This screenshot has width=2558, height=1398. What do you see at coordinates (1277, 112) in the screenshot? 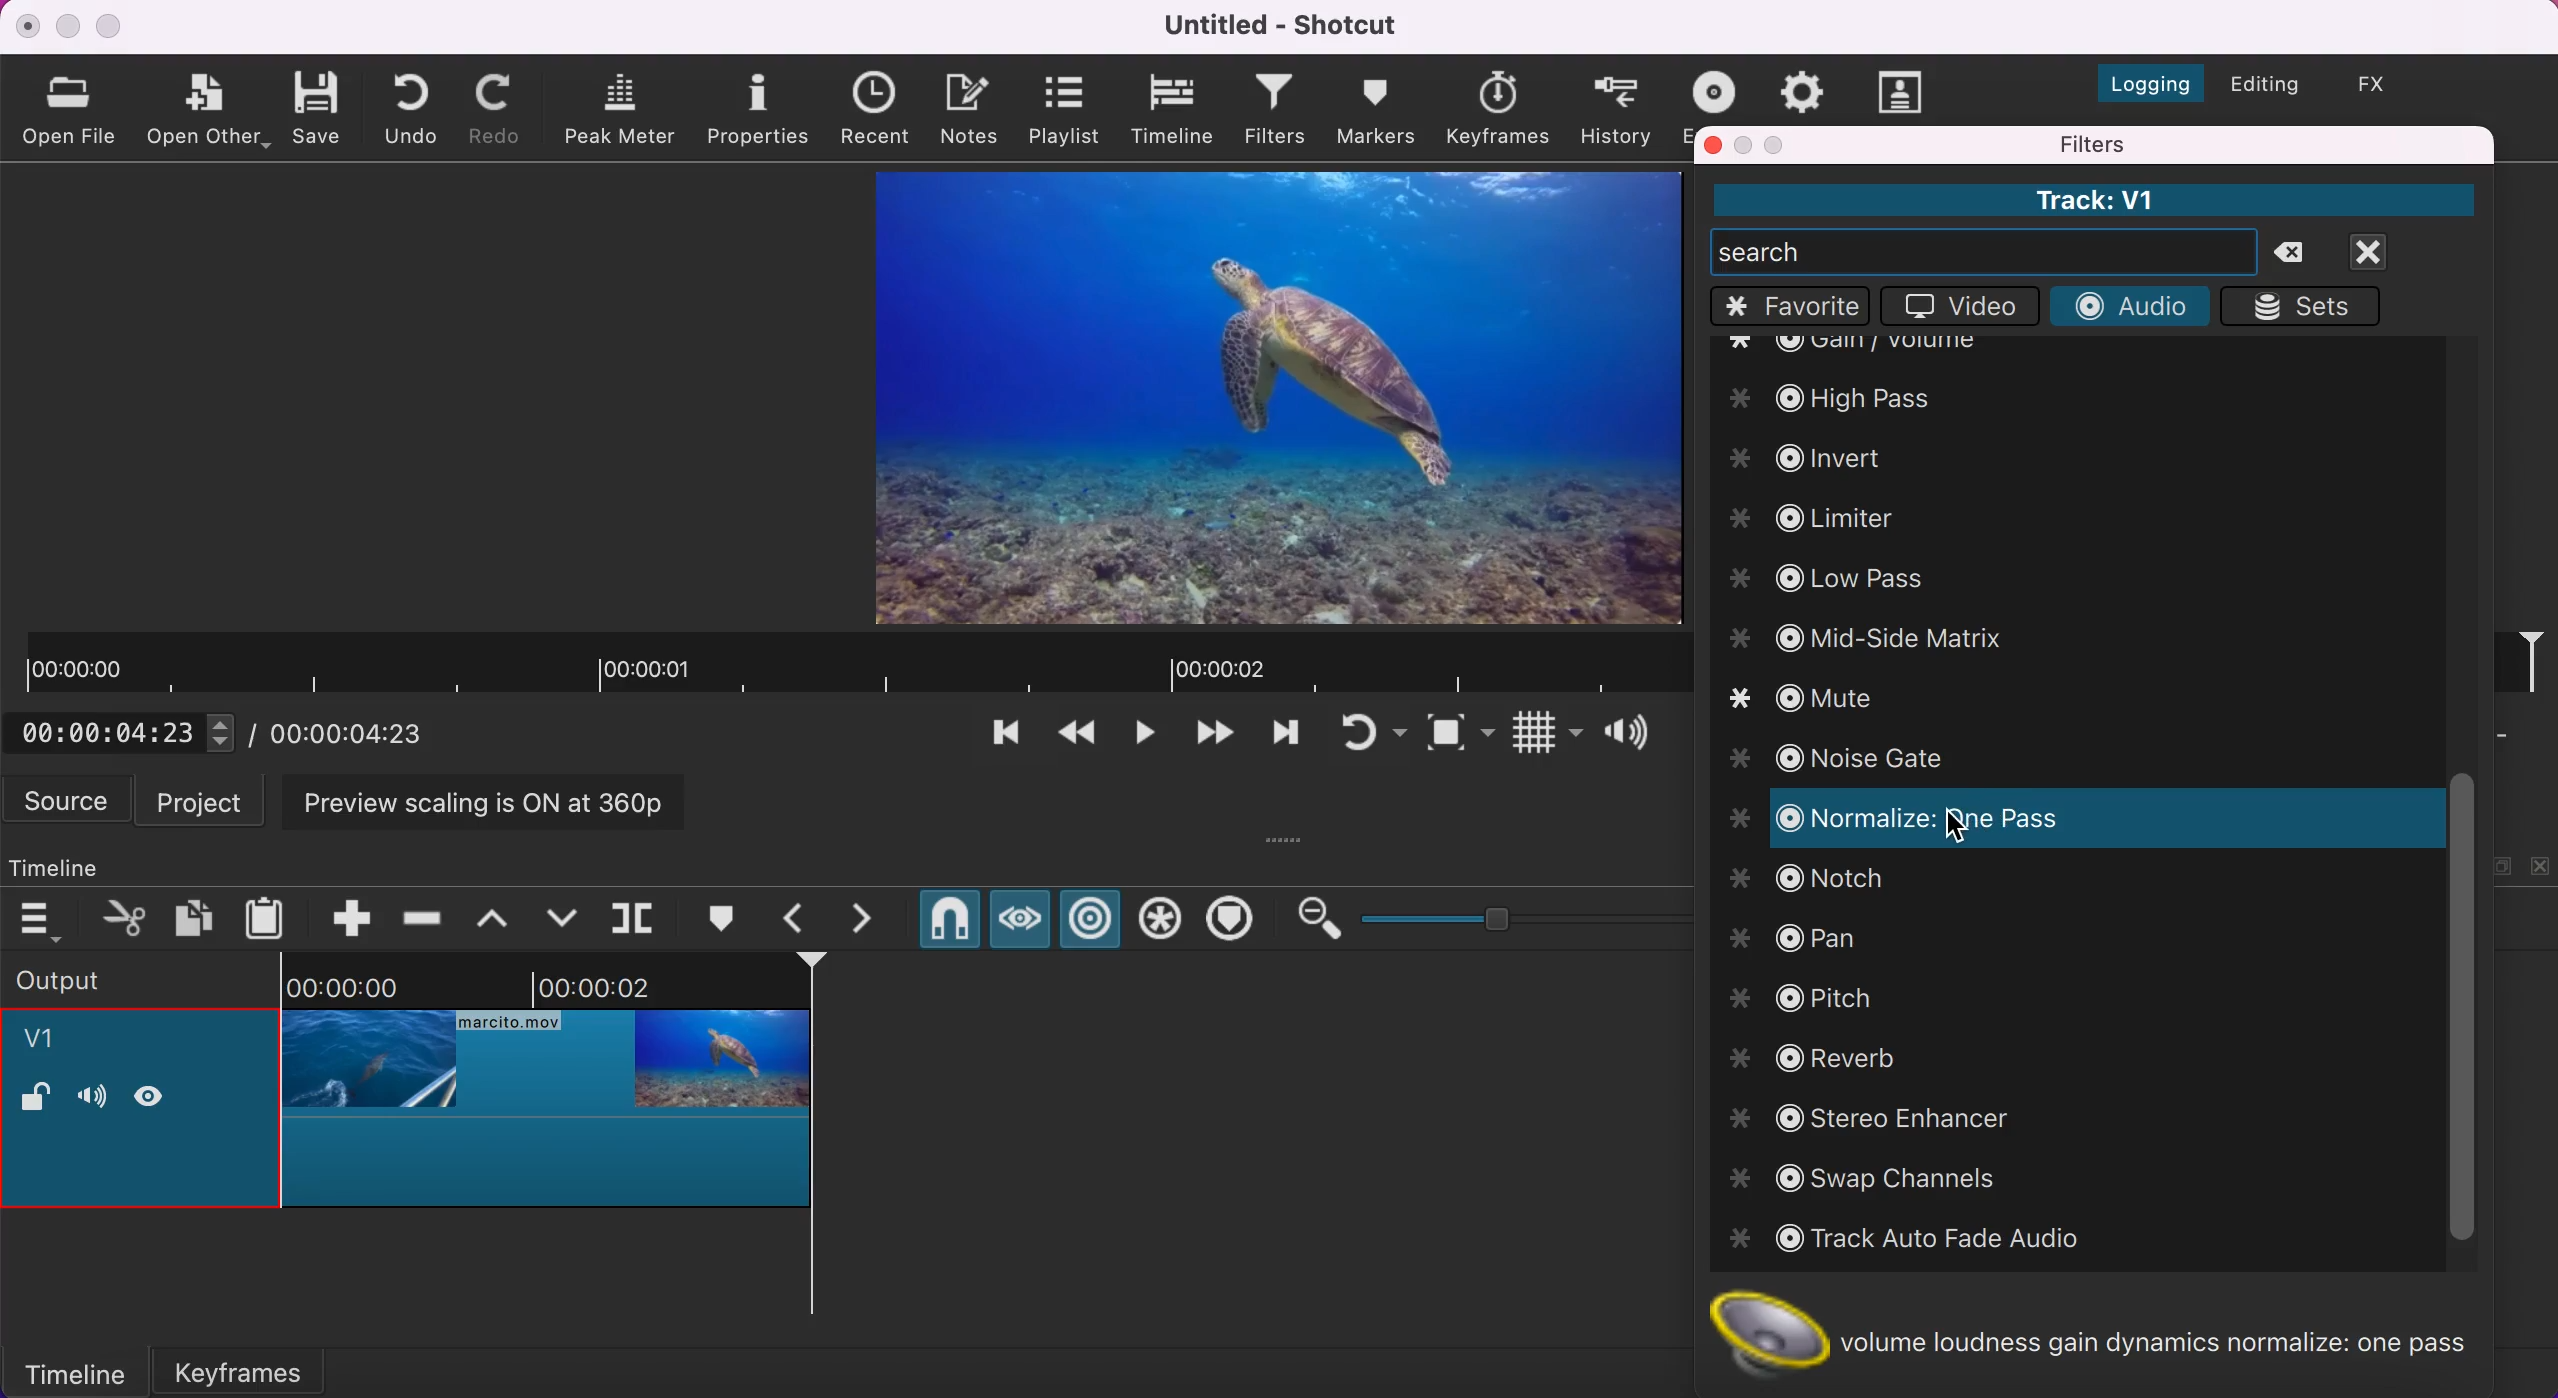
I see `filters` at bounding box center [1277, 112].